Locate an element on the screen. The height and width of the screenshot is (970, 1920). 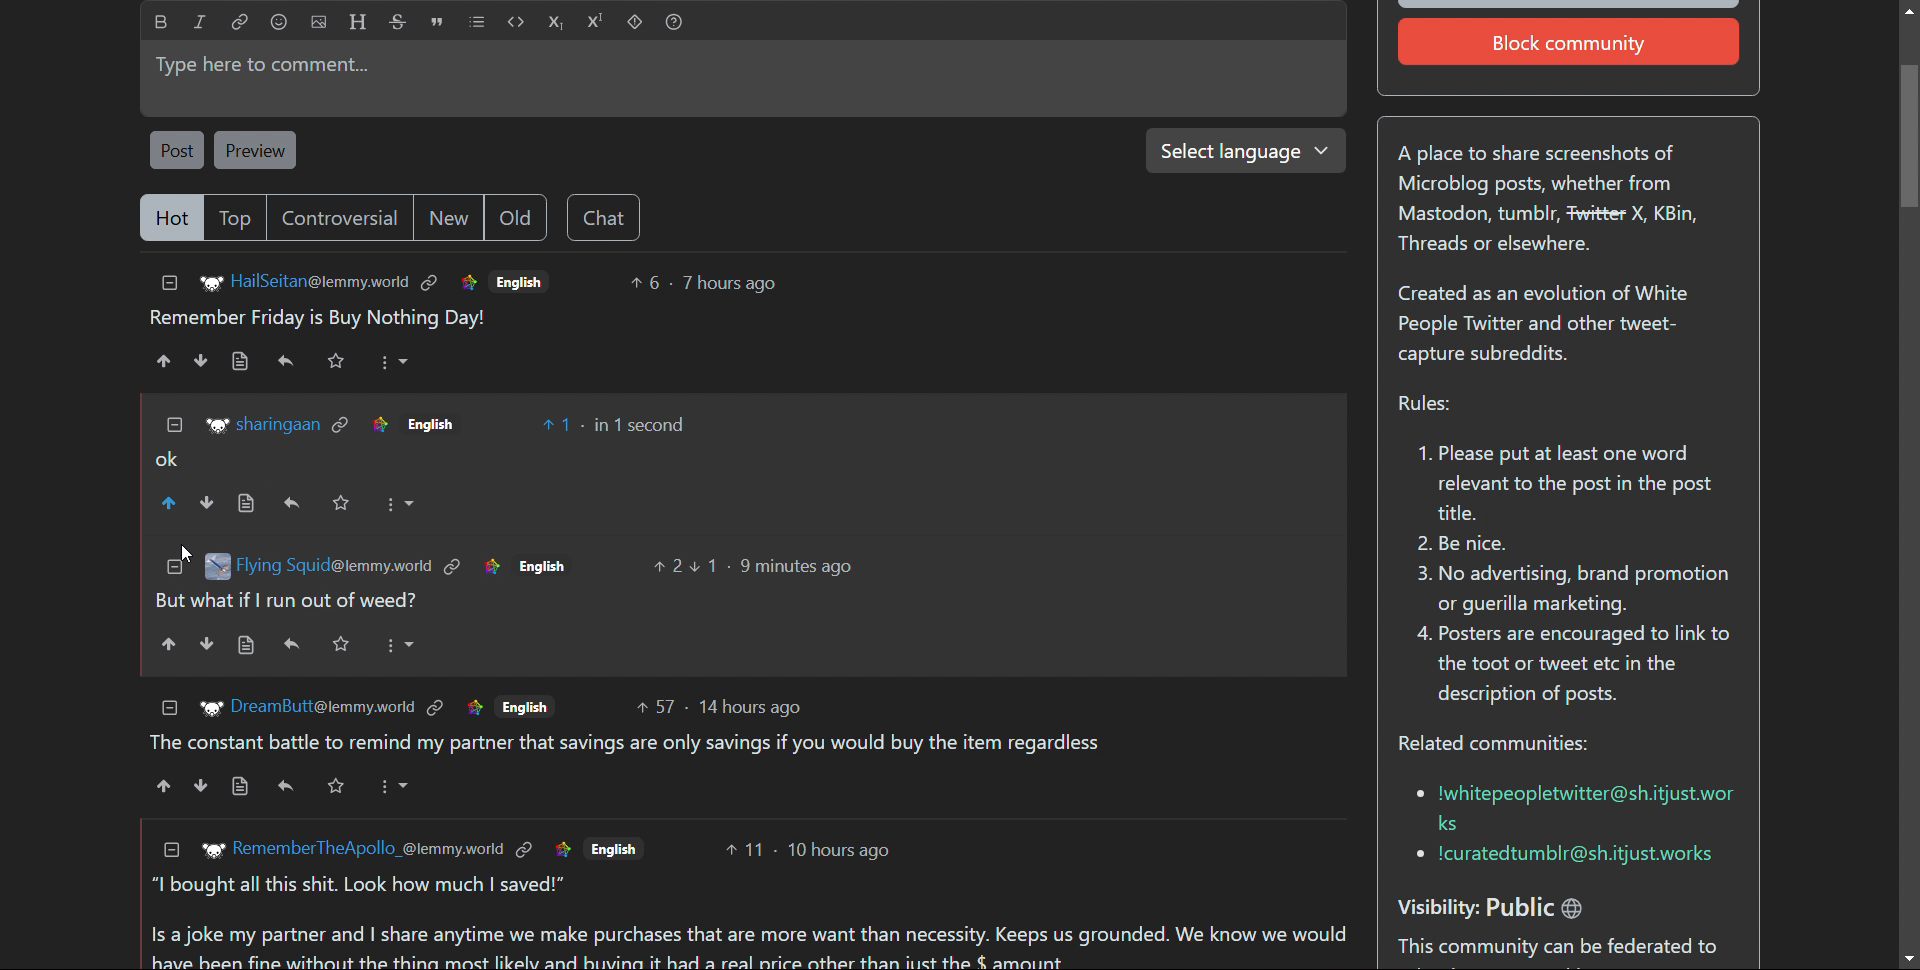
comment is located at coordinates (752, 948).